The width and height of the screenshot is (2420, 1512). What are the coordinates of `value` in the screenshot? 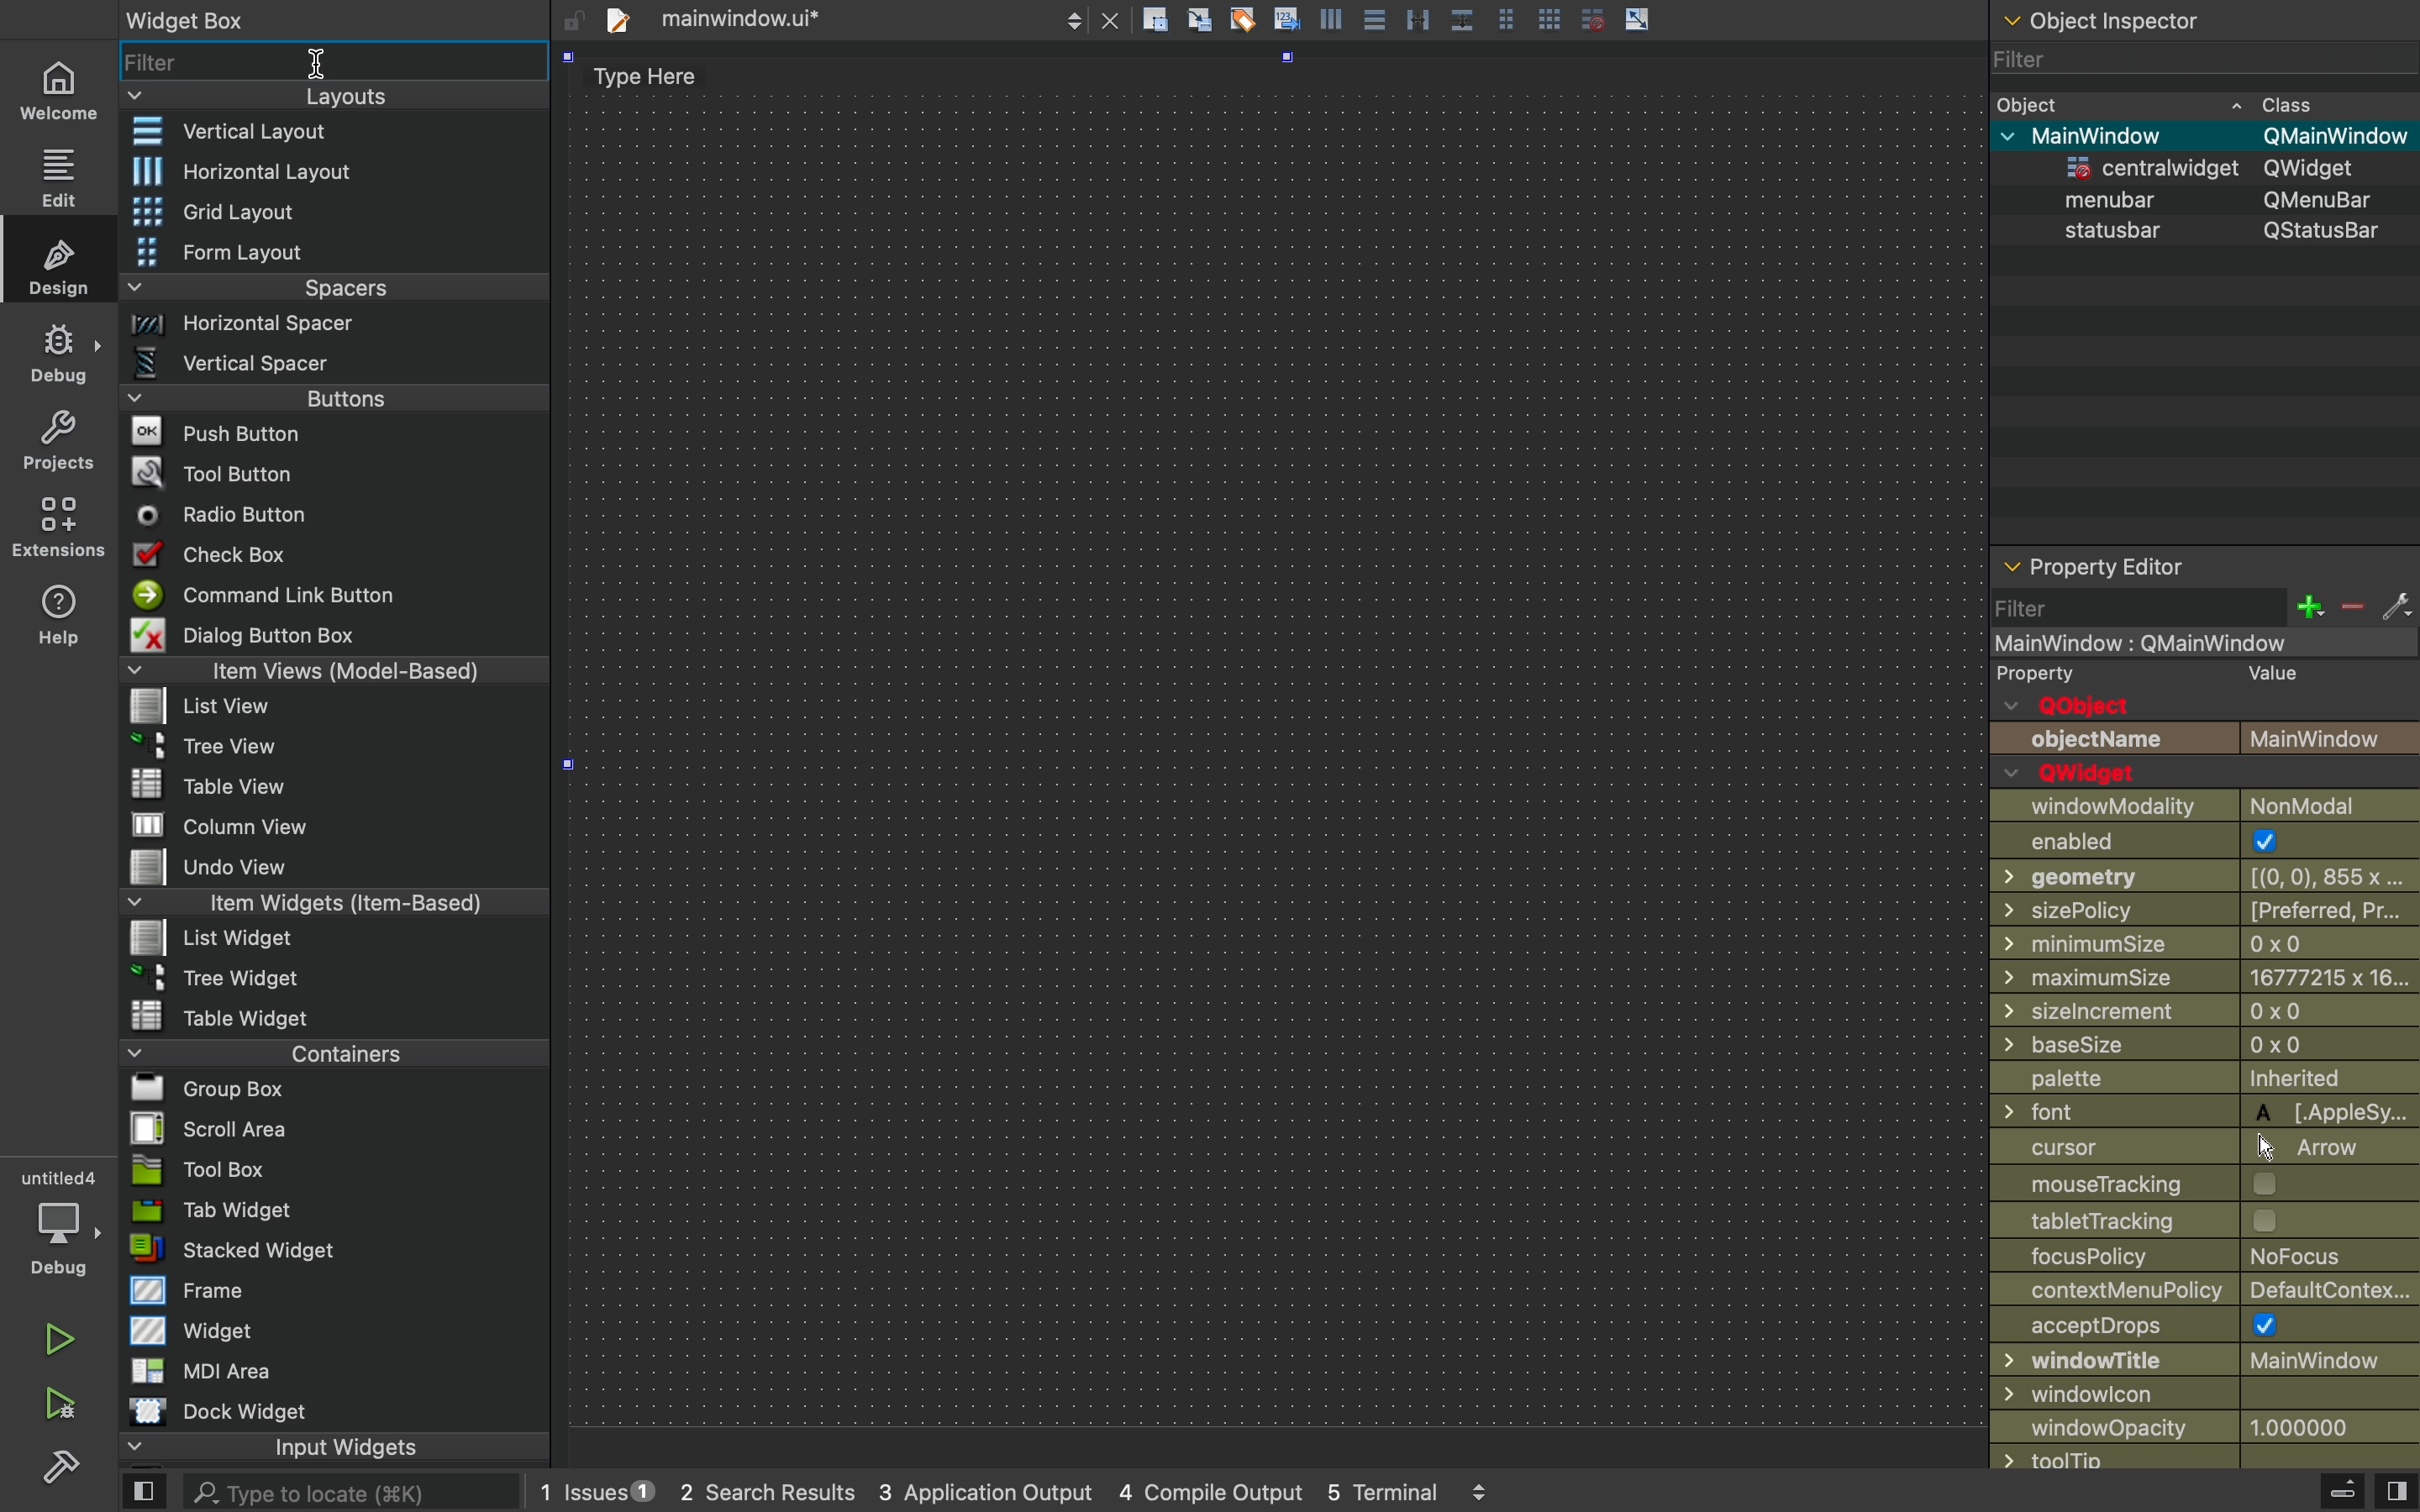 It's located at (2263, 676).